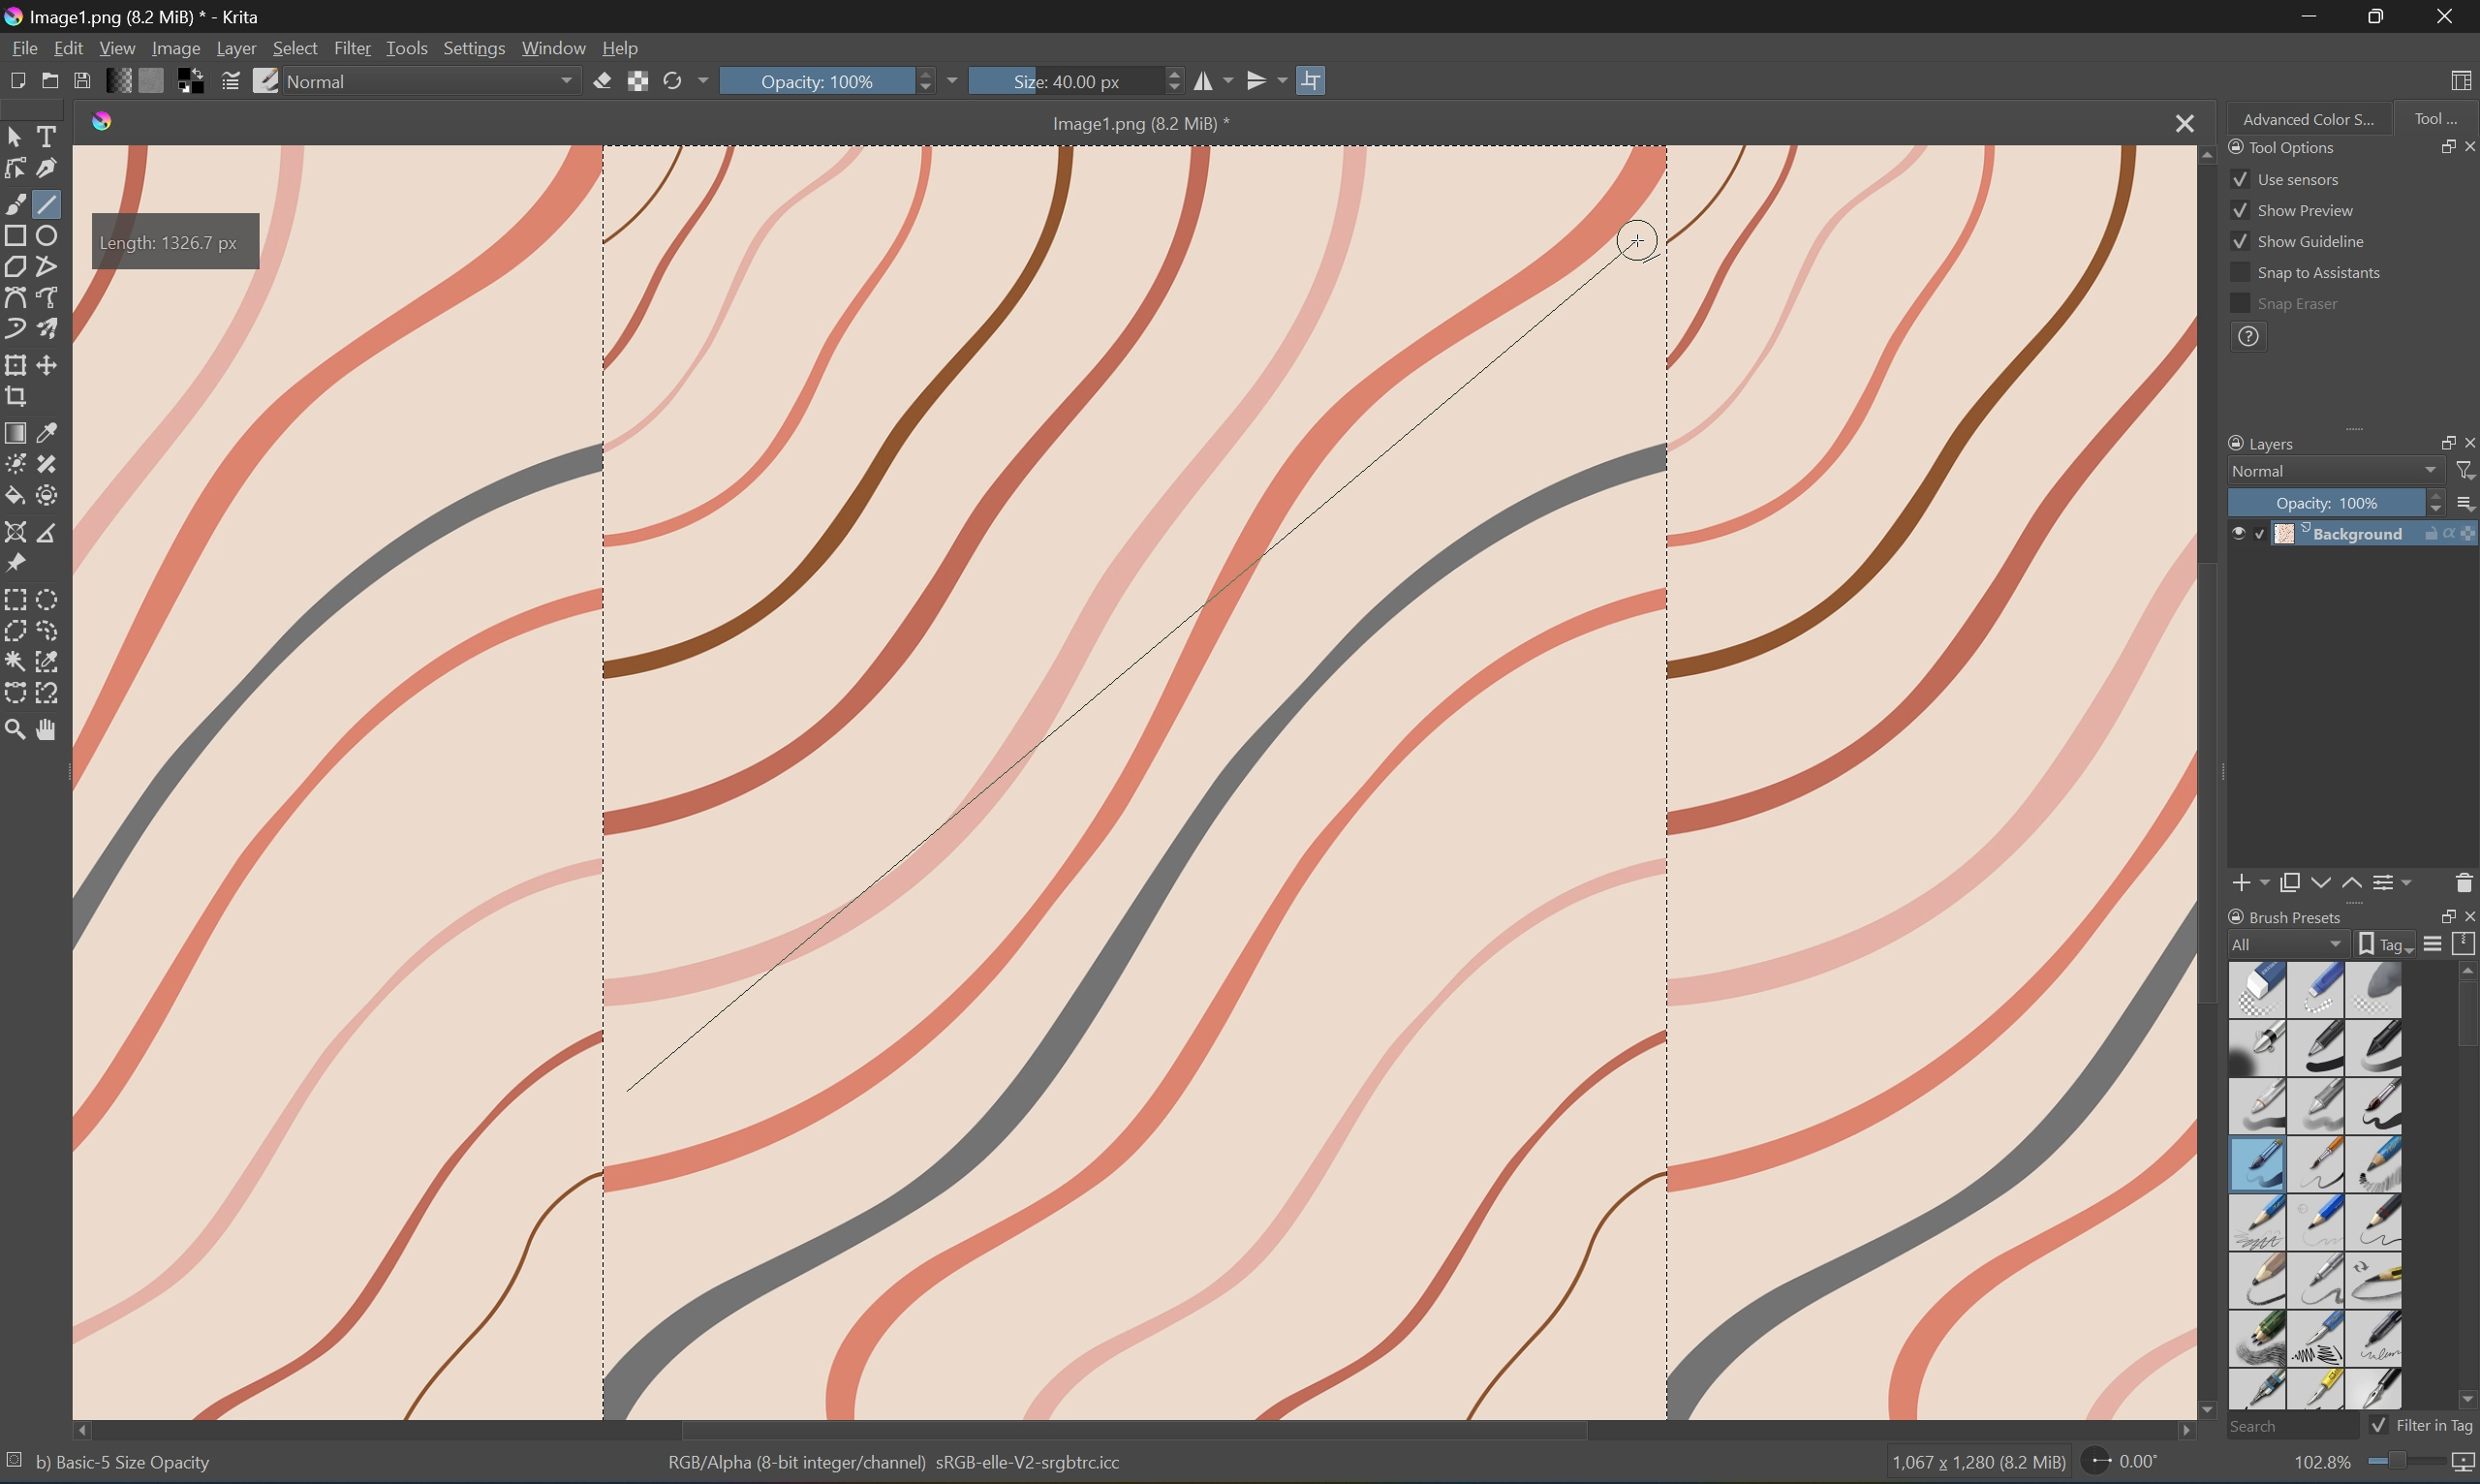 The height and width of the screenshot is (1484, 2480). I want to click on Checkbox, so click(2376, 1425).